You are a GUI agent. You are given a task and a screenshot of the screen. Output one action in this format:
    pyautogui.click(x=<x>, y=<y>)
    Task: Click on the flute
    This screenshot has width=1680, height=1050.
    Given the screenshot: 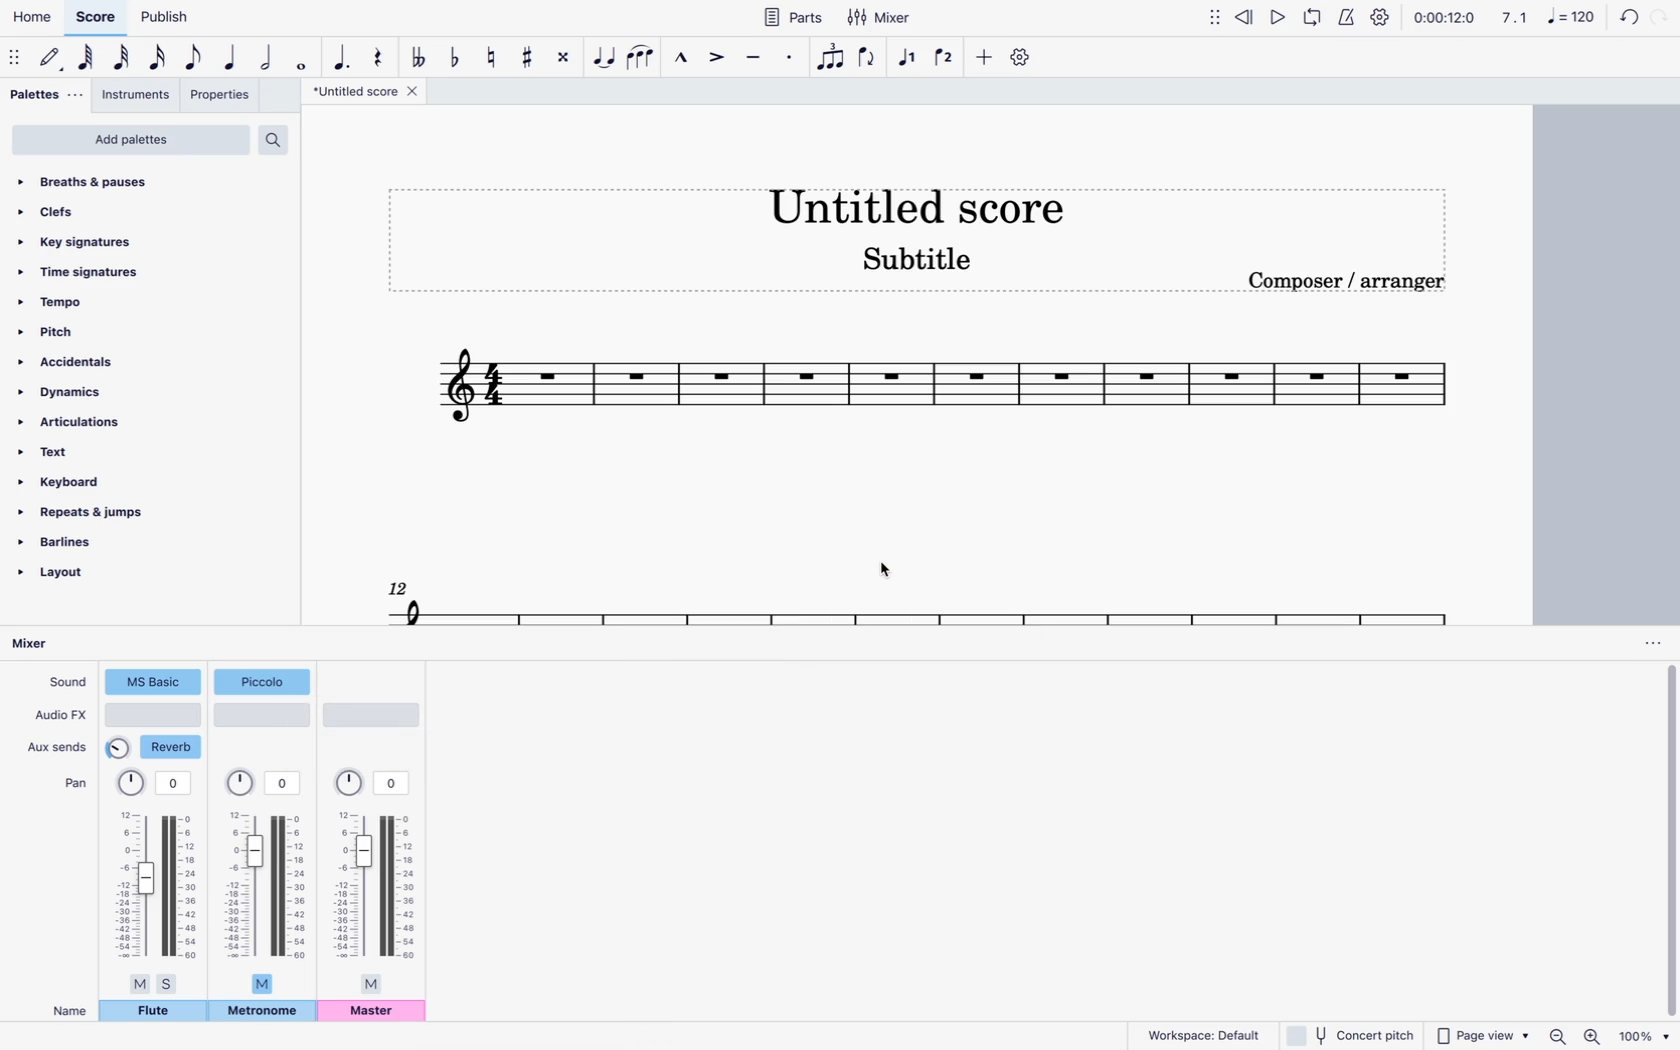 What is the action you would take?
    pyautogui.click(x=154, y=1014)
    